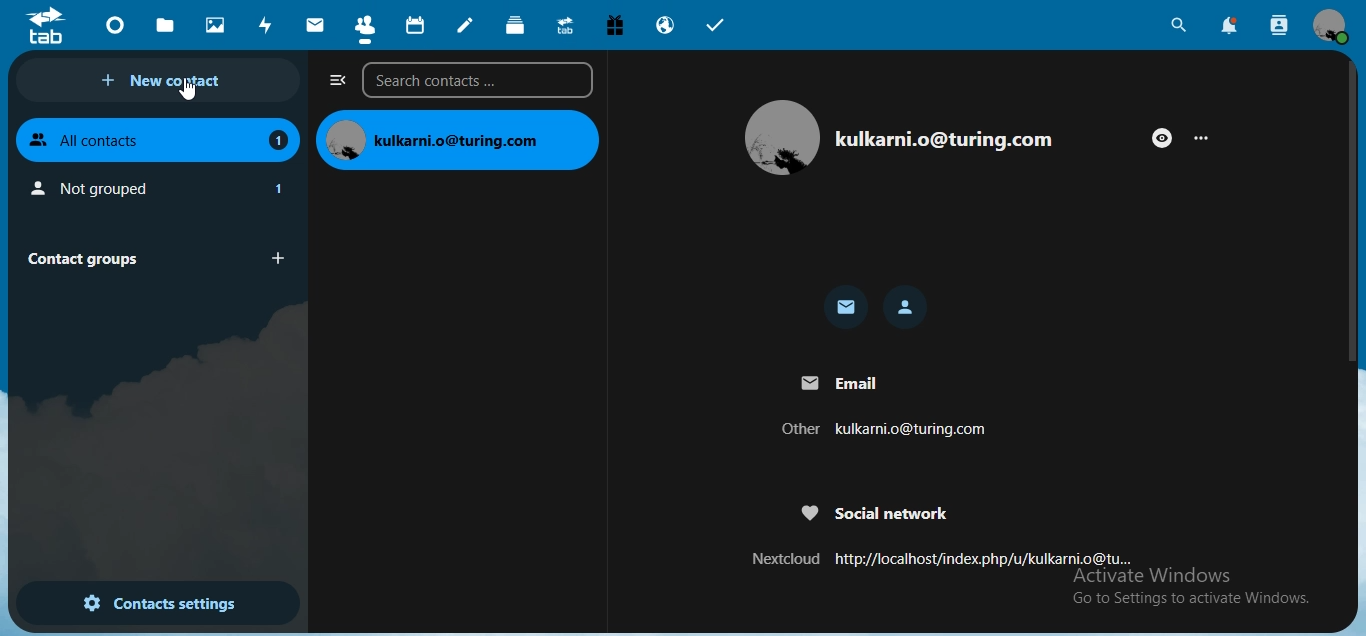 Image resolution: width=1366 pixels, height=636 pixels. Describe the element at coordinates (1280, 27) in the screenshot. I see `search contacts` at that location.